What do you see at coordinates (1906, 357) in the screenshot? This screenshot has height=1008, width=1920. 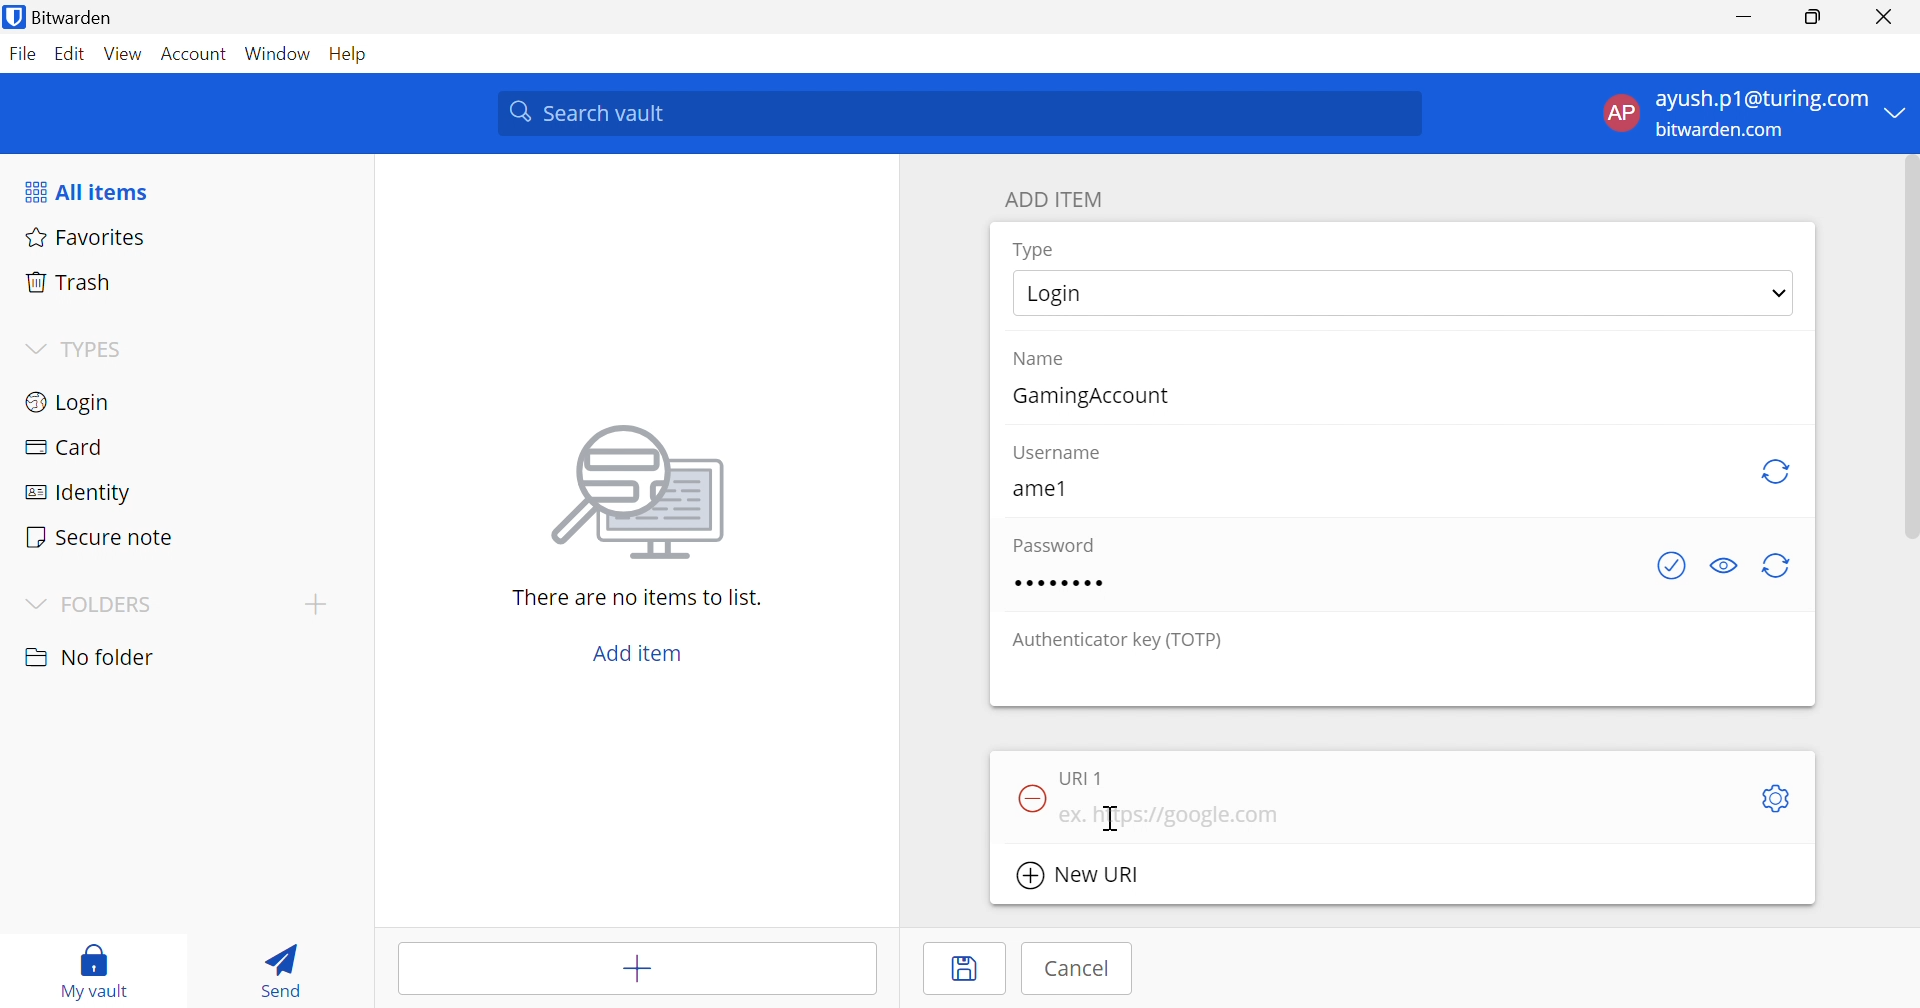 I see `scrollbar` at bounding box center [1906, 357].